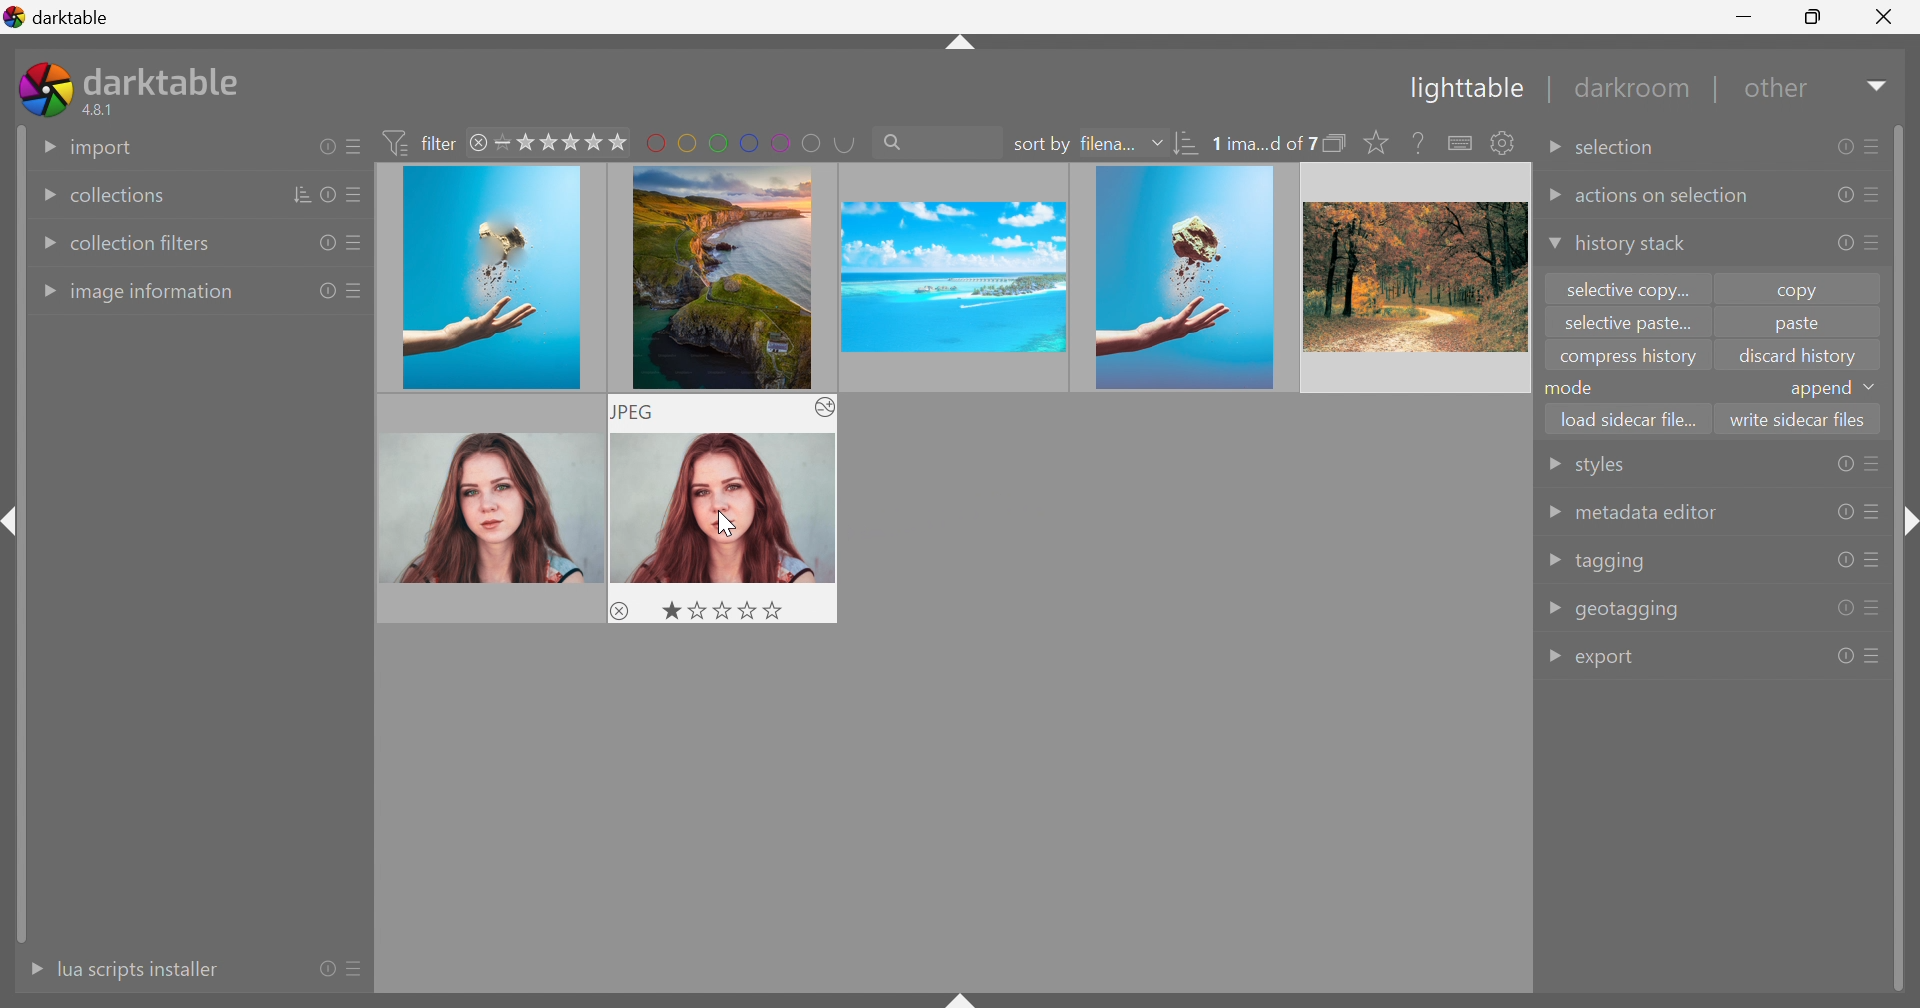 This screenshot has height=1008, width=1920. I want to click on reset, so click(327, 968).